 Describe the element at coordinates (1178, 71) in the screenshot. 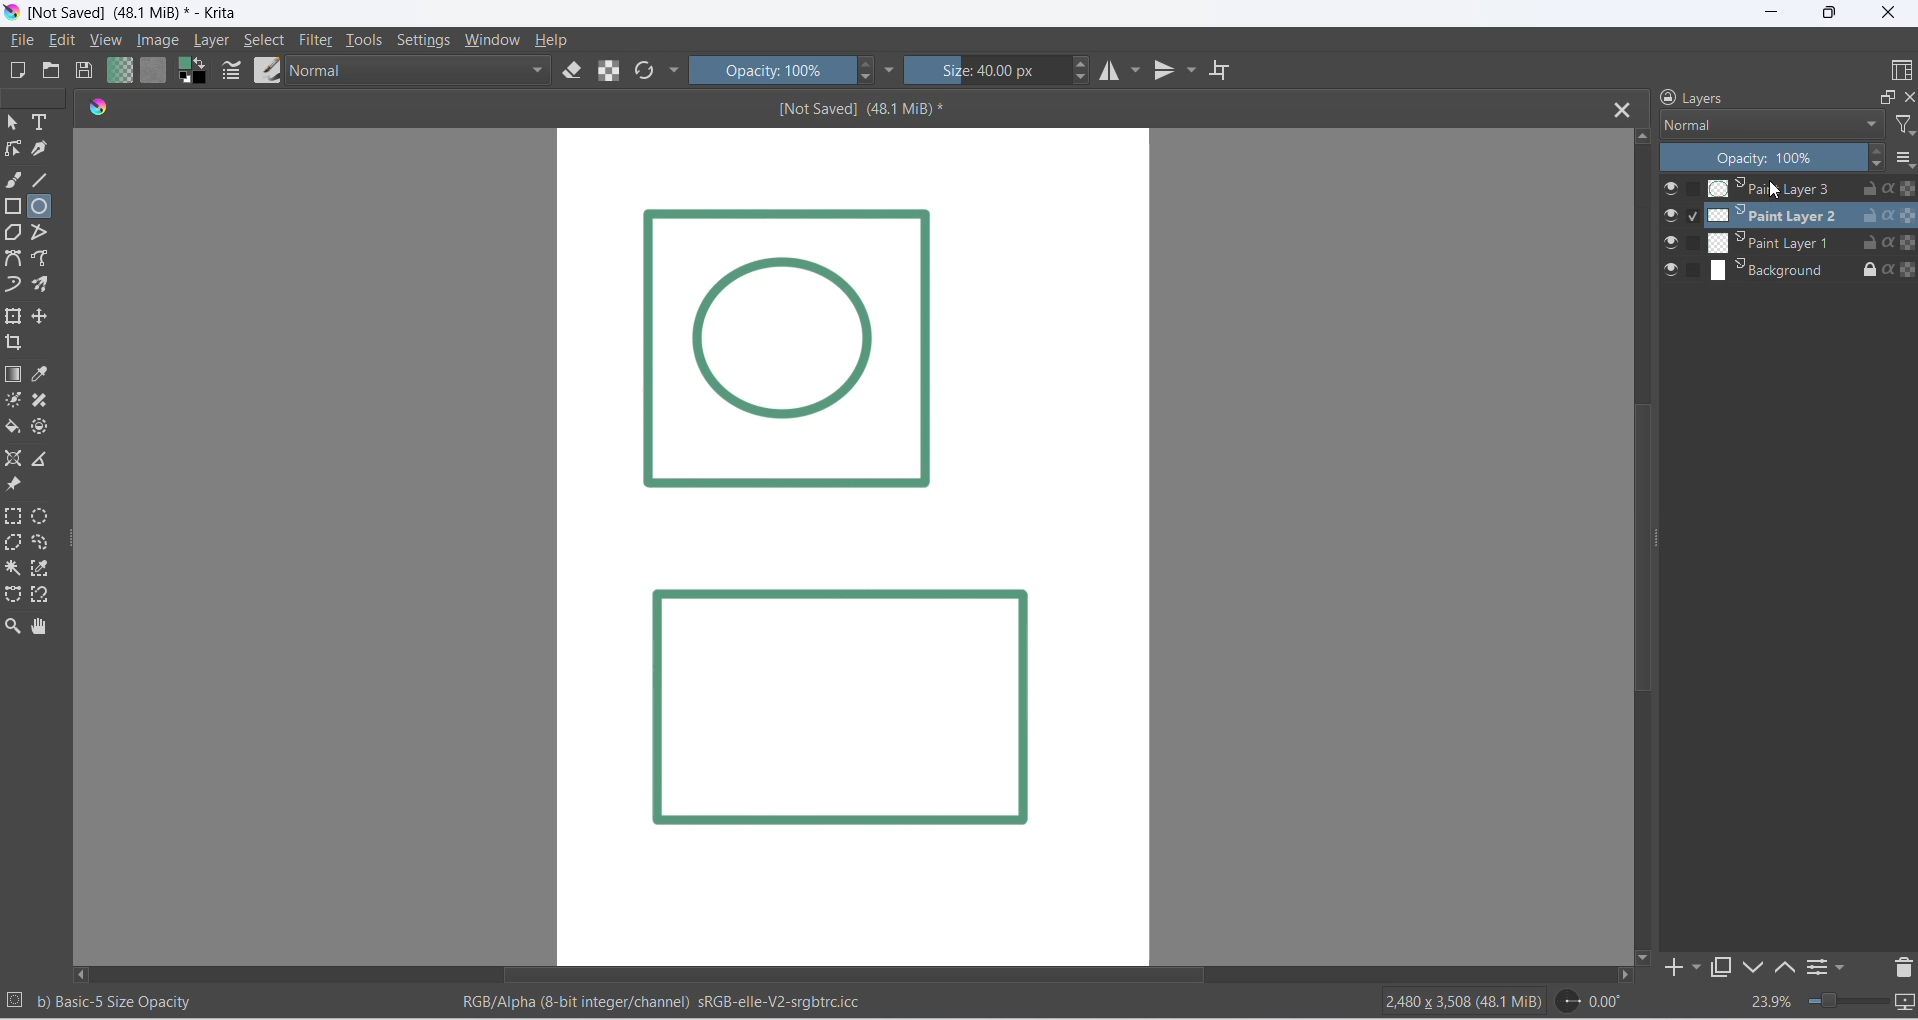

I see `vertical mirror tool` at that location.